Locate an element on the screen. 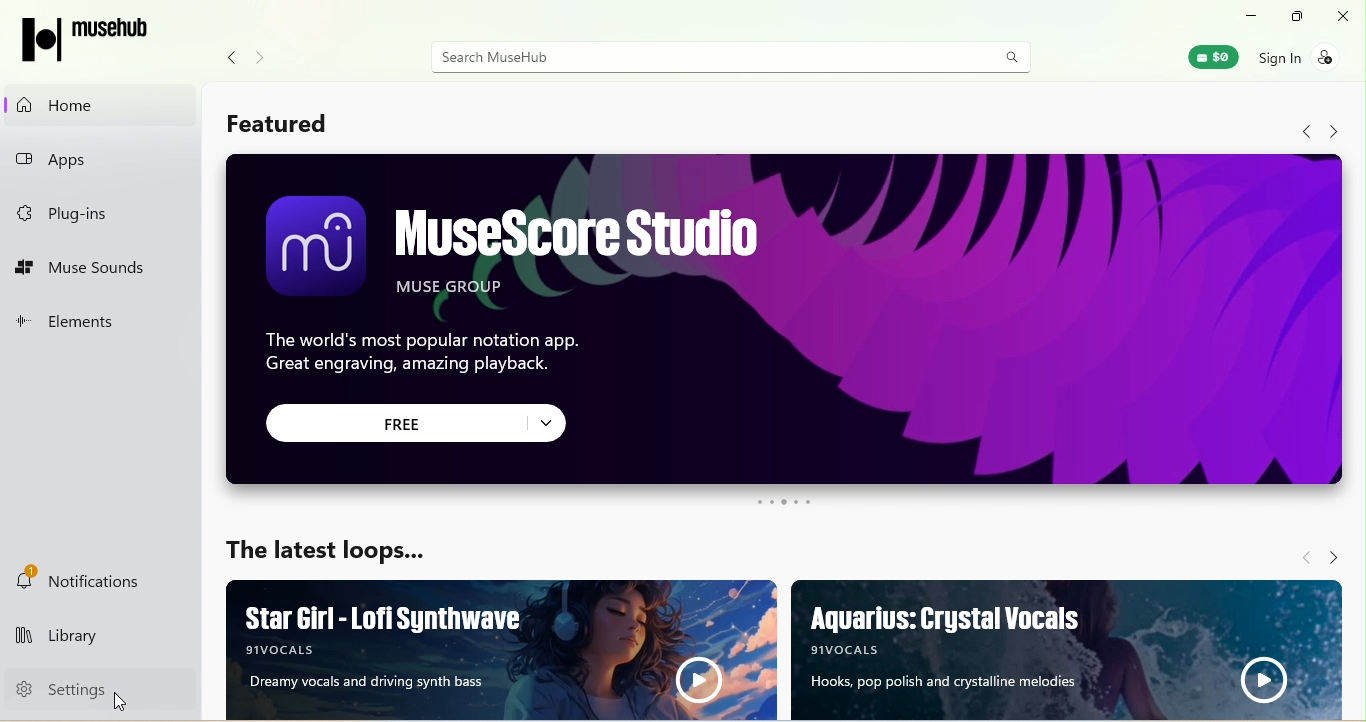 This screenshot has width=1366, height=722. Free is located at coordinates (416, 423).